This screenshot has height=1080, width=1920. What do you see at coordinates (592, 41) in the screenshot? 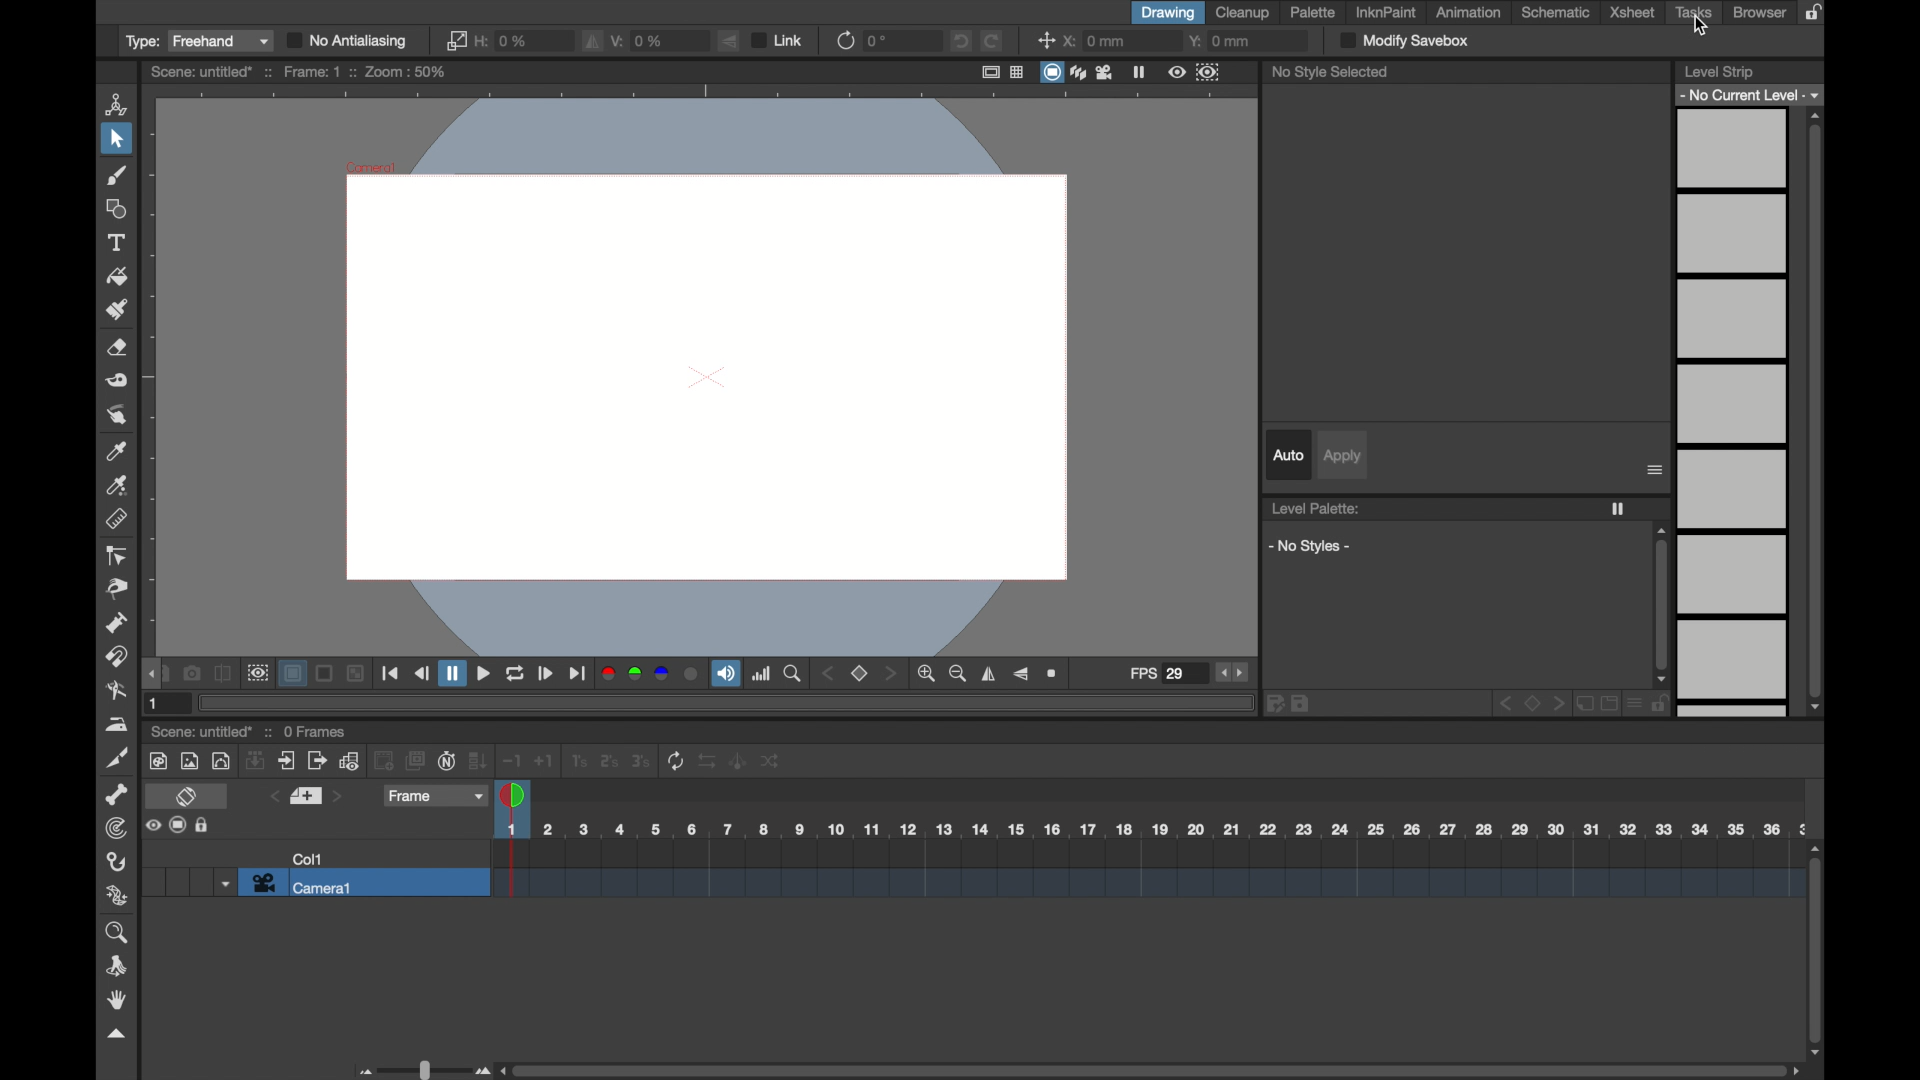
I see `flip vertically` at bounding box center [592, 41].